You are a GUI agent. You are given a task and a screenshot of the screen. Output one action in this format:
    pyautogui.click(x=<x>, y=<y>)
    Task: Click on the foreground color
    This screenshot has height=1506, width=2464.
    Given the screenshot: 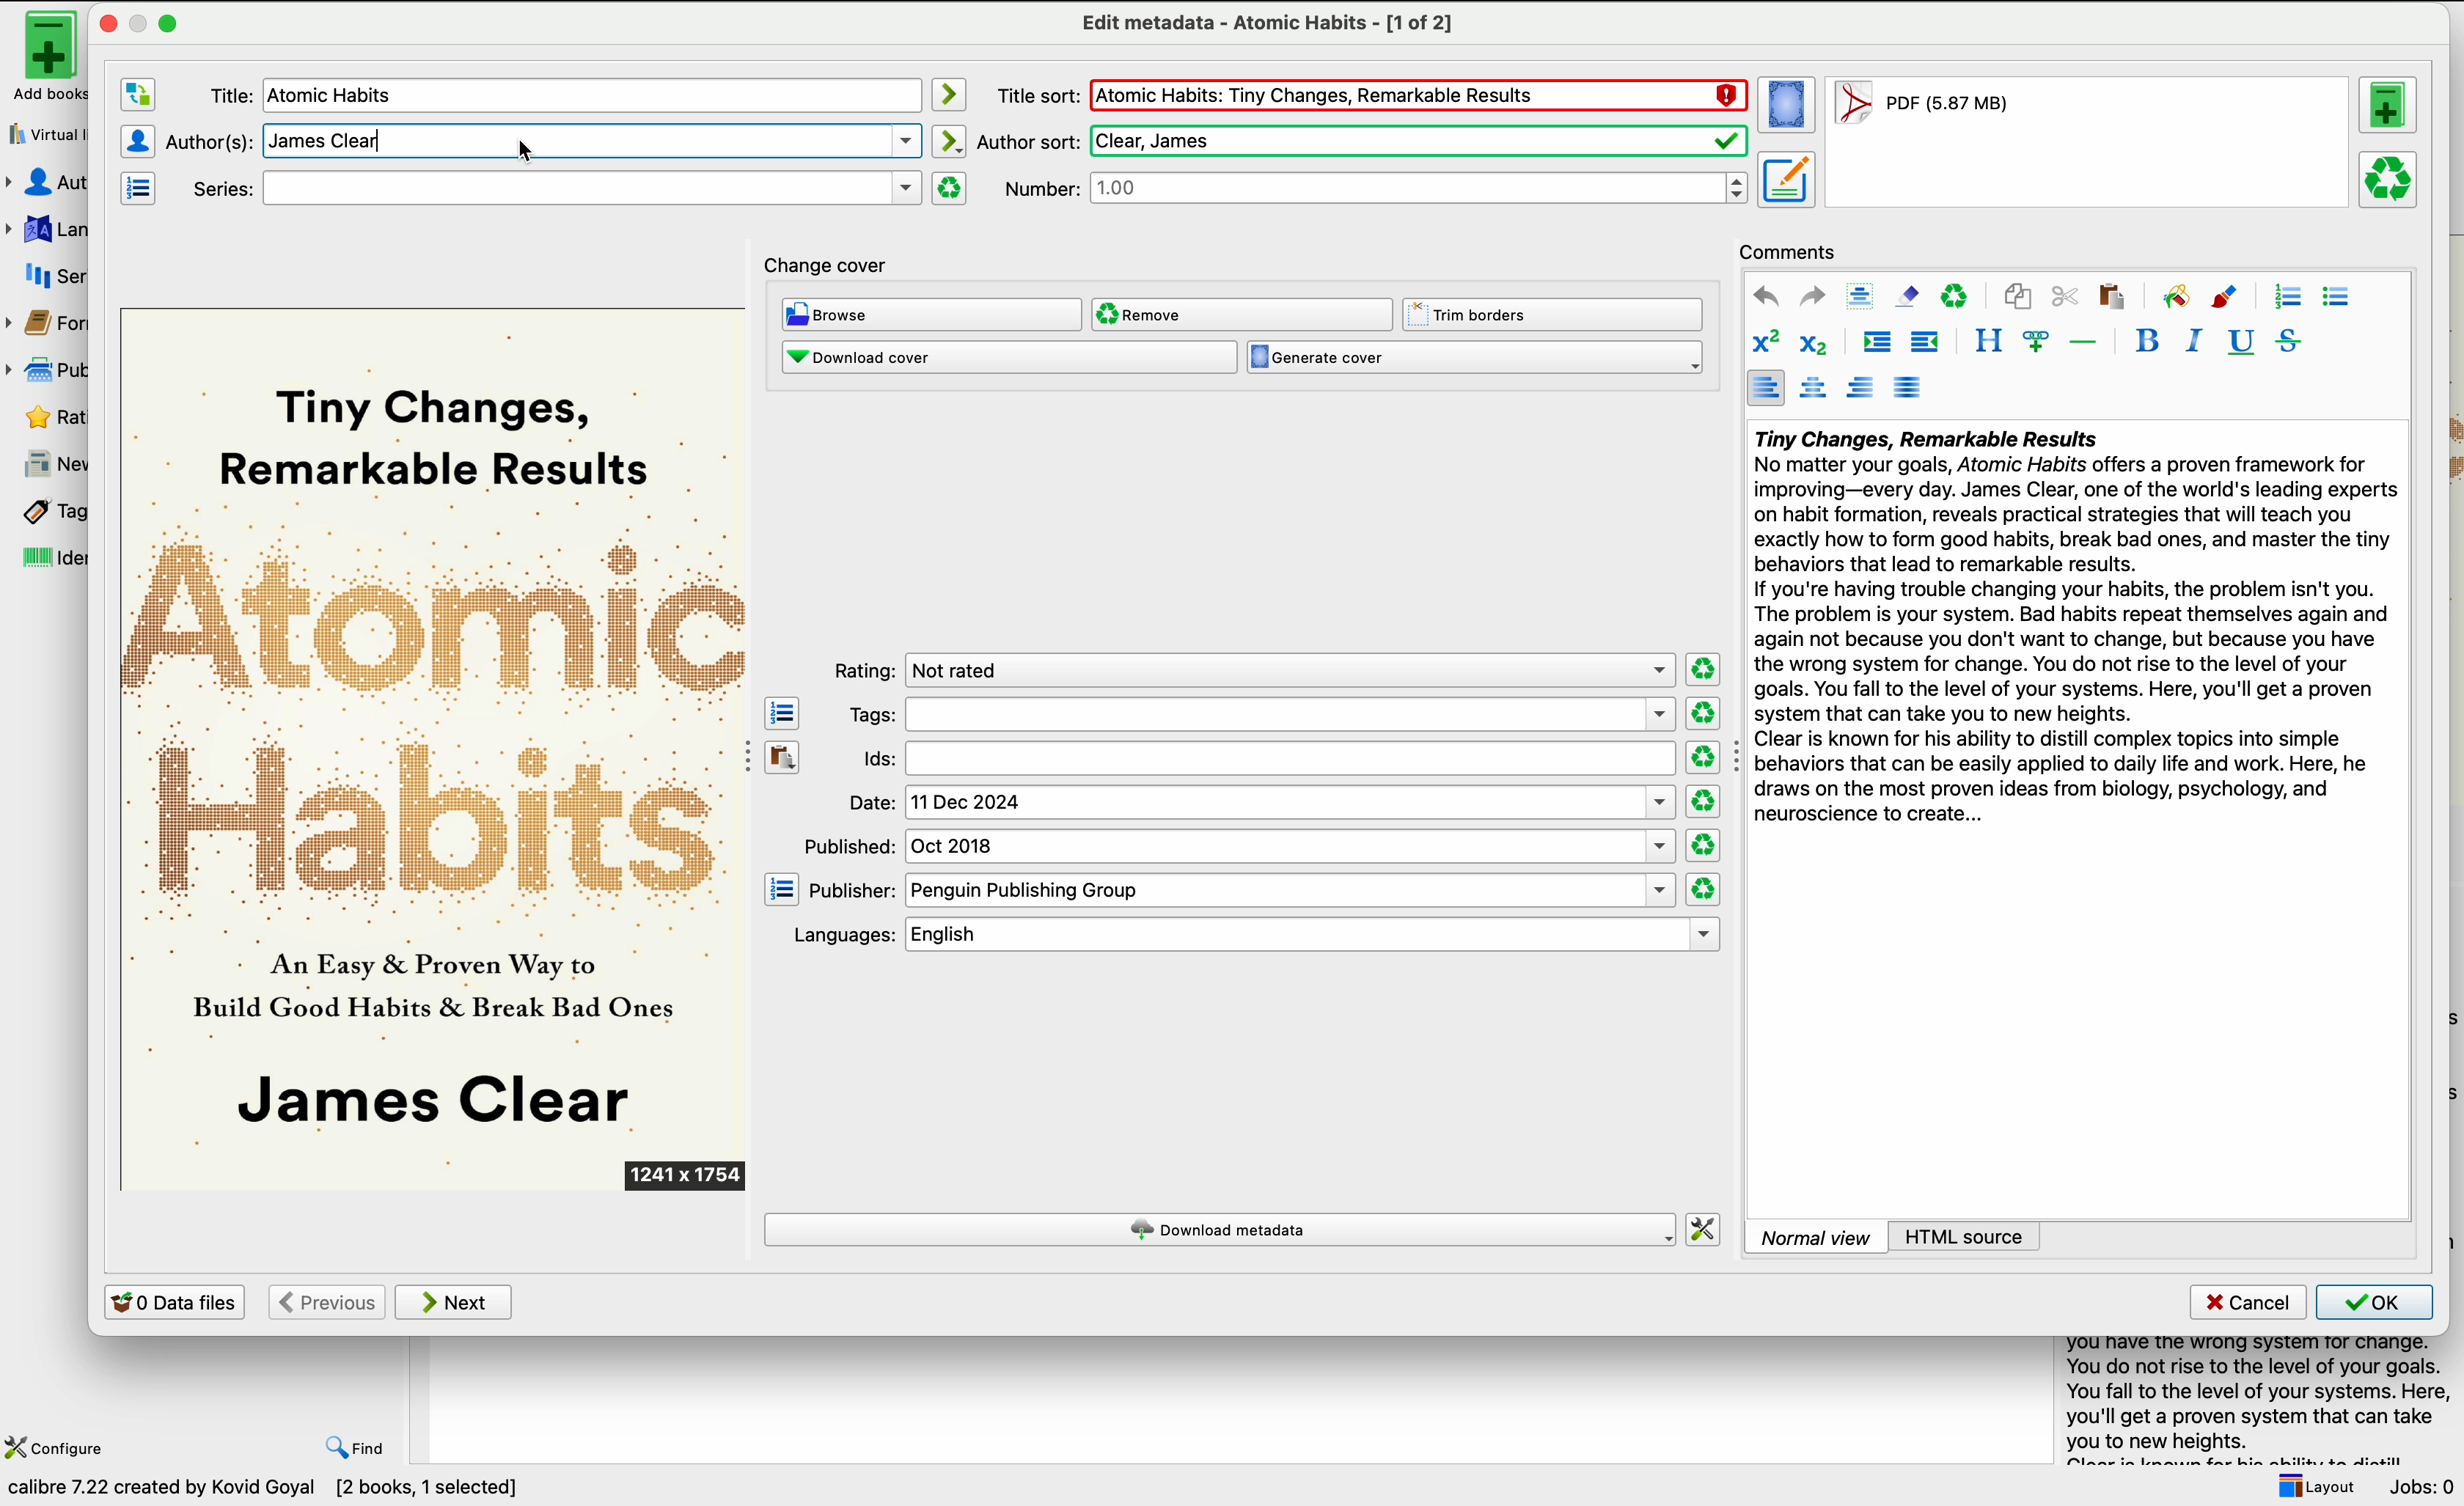 What is the action you would take?
    pyautogui.click(x=2226, y=295)
    